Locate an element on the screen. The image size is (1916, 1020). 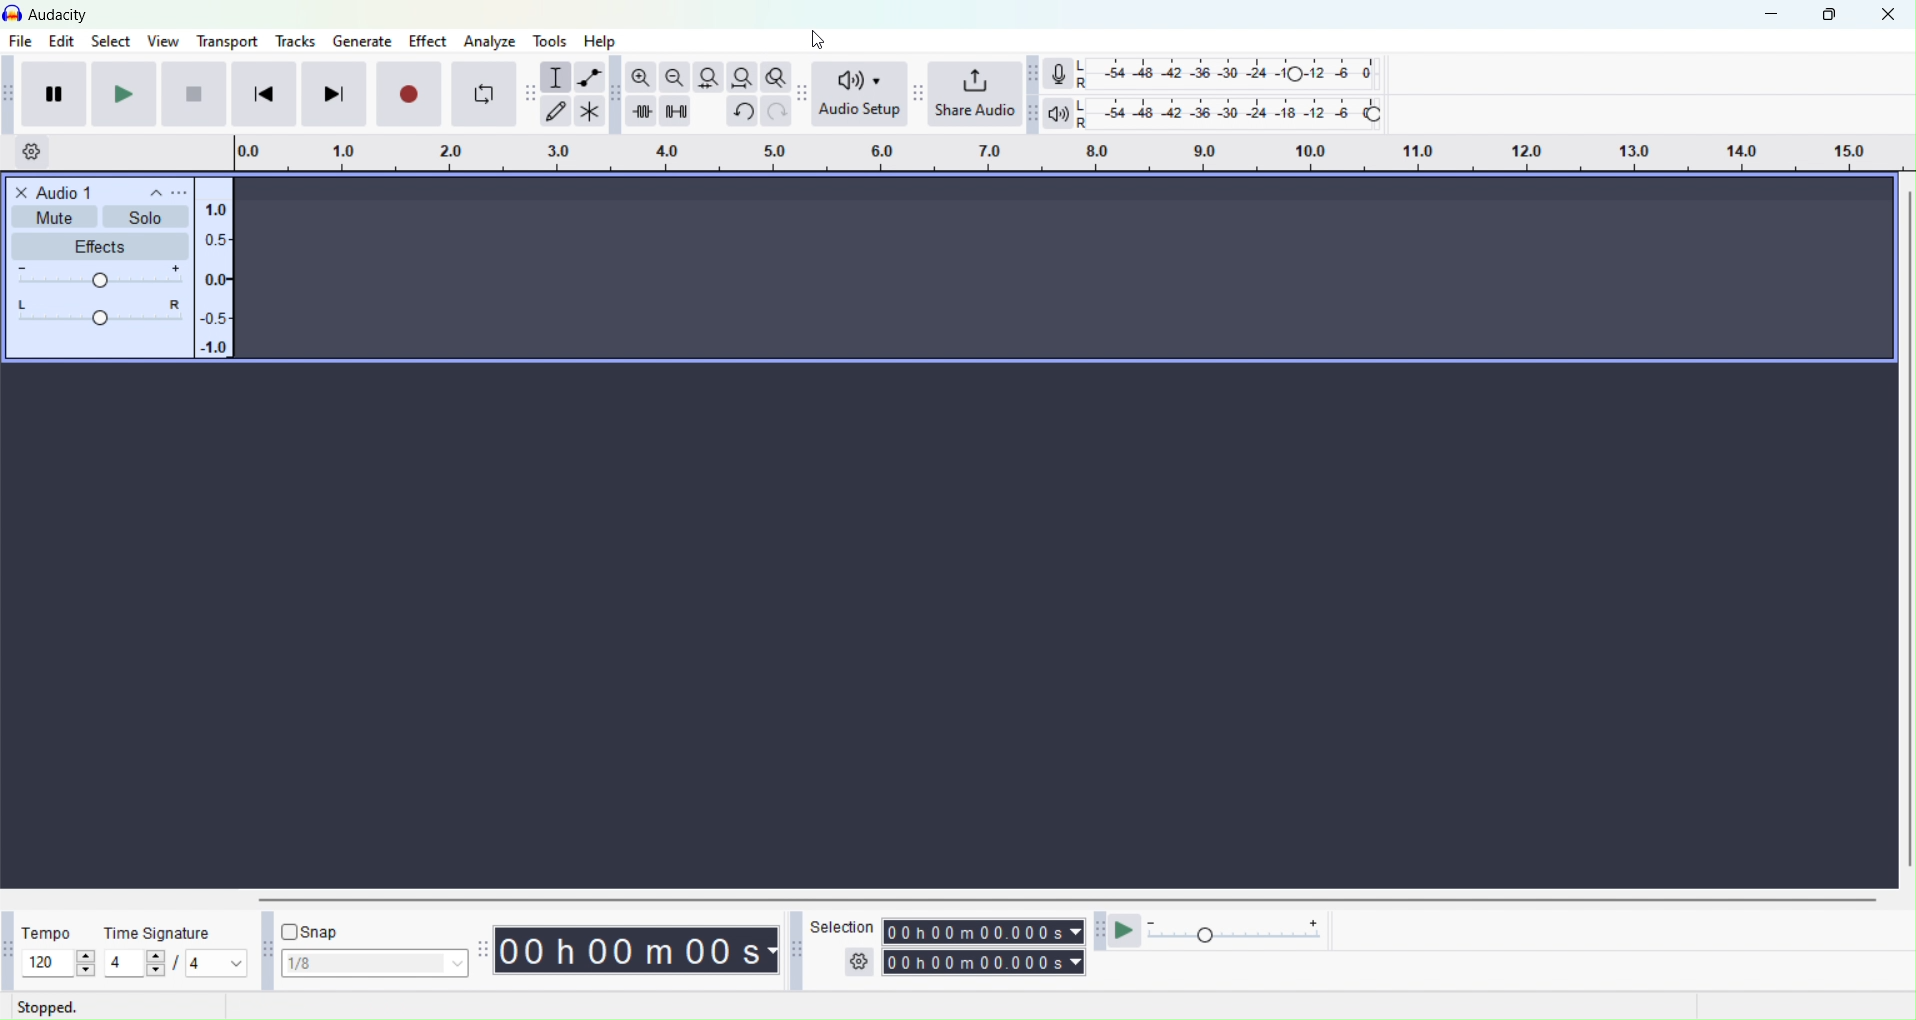
Record meter is located at coordinates (1060, 73).